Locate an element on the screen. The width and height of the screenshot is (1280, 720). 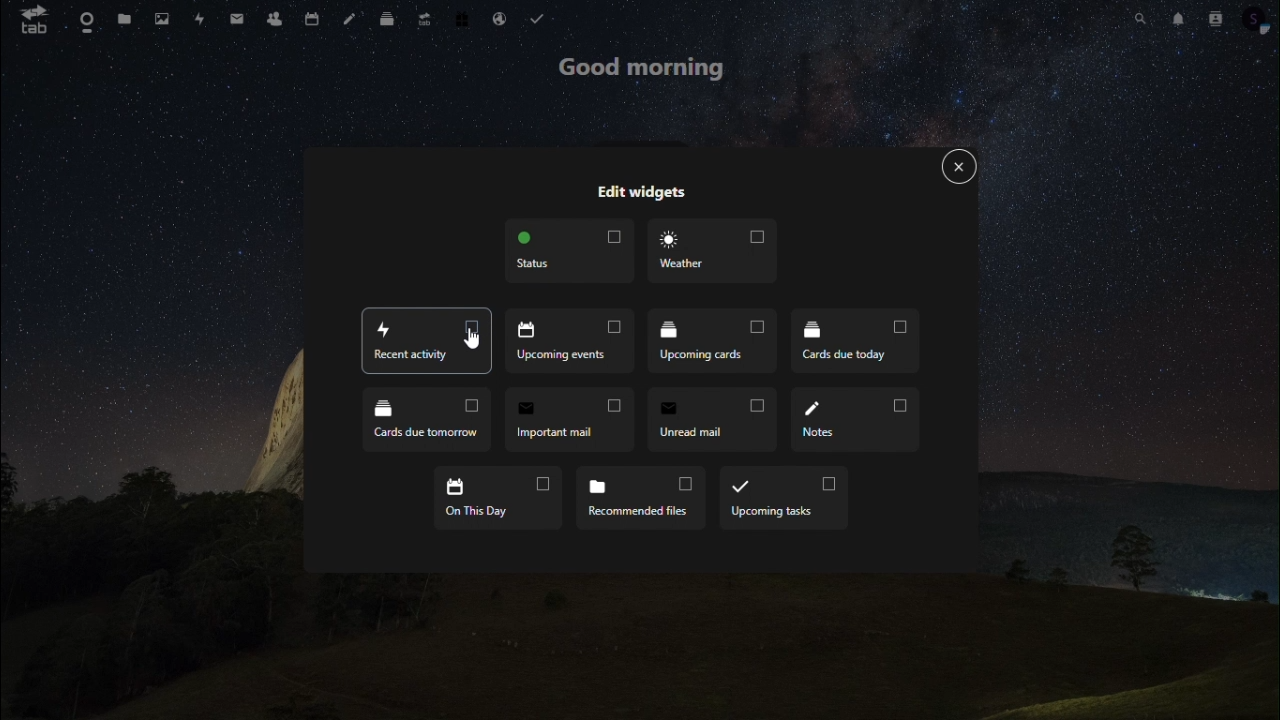
good morning is located at coordinates (644, 72).